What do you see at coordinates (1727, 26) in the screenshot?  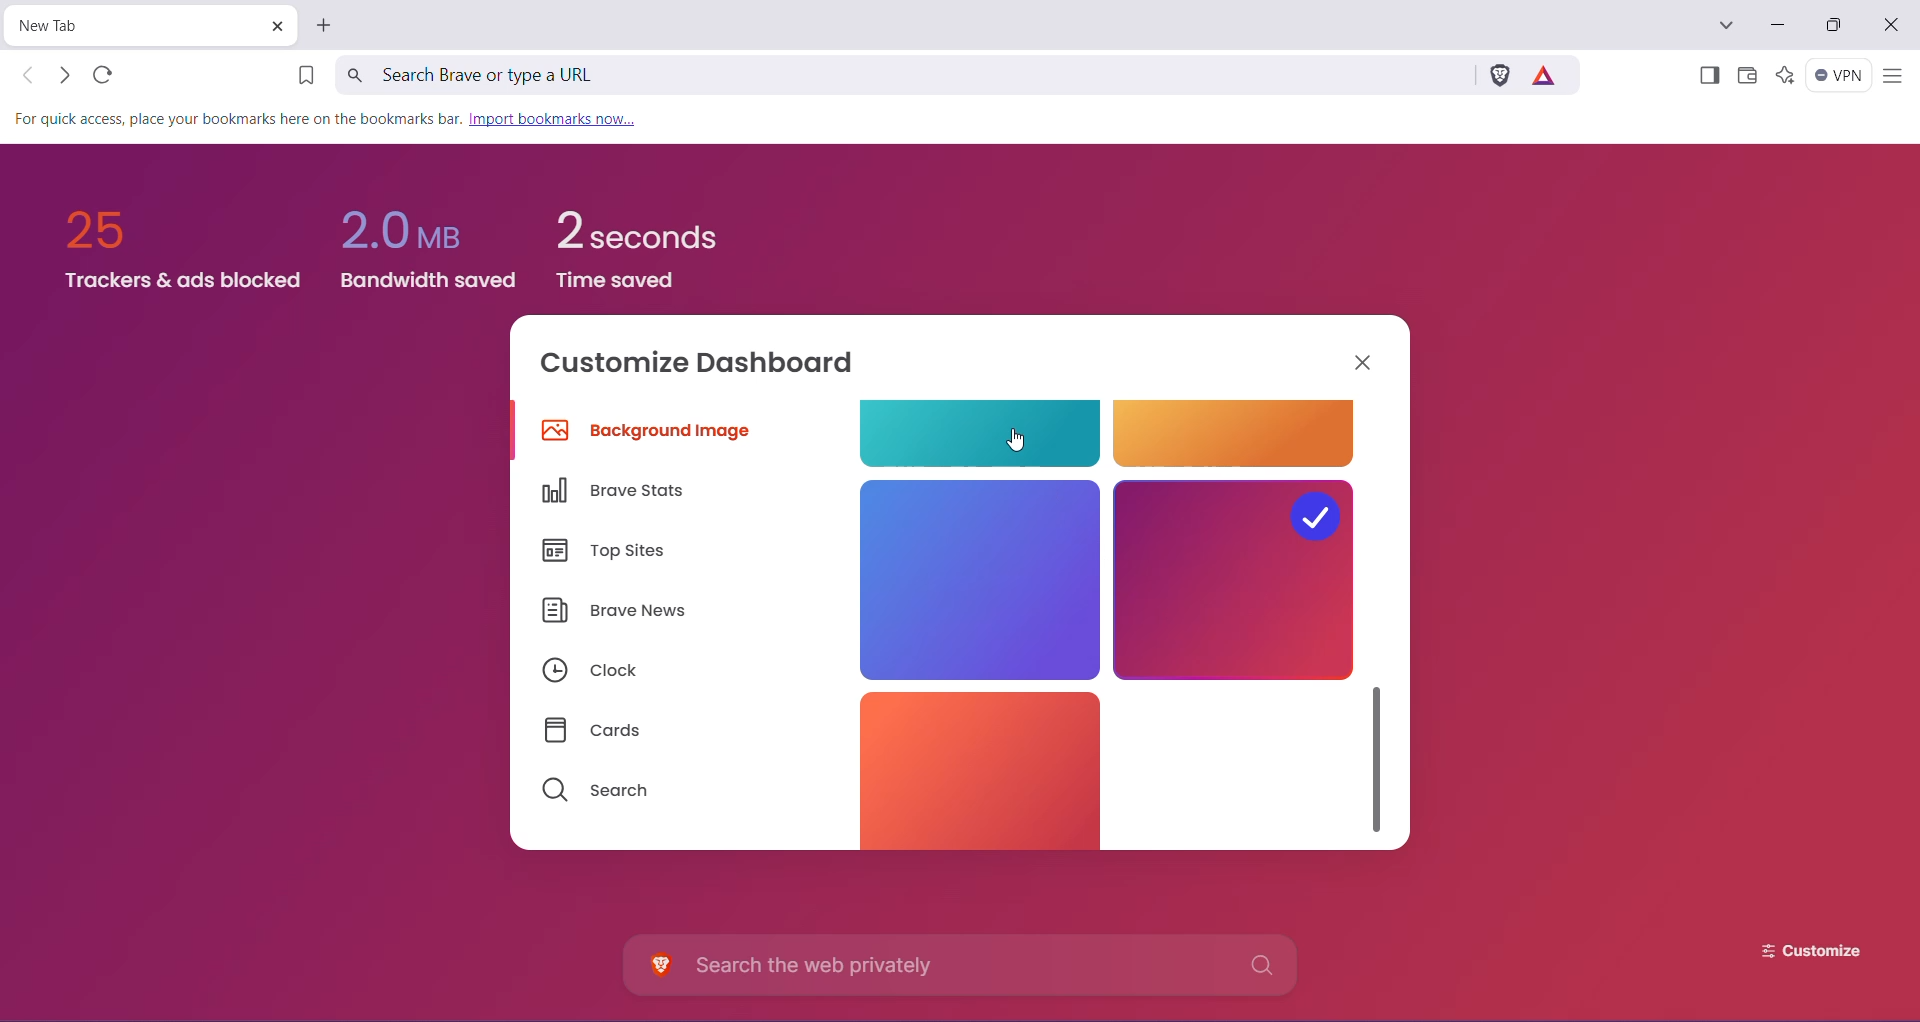 I see `Search Tabs` at bounding box center [1727, 26].